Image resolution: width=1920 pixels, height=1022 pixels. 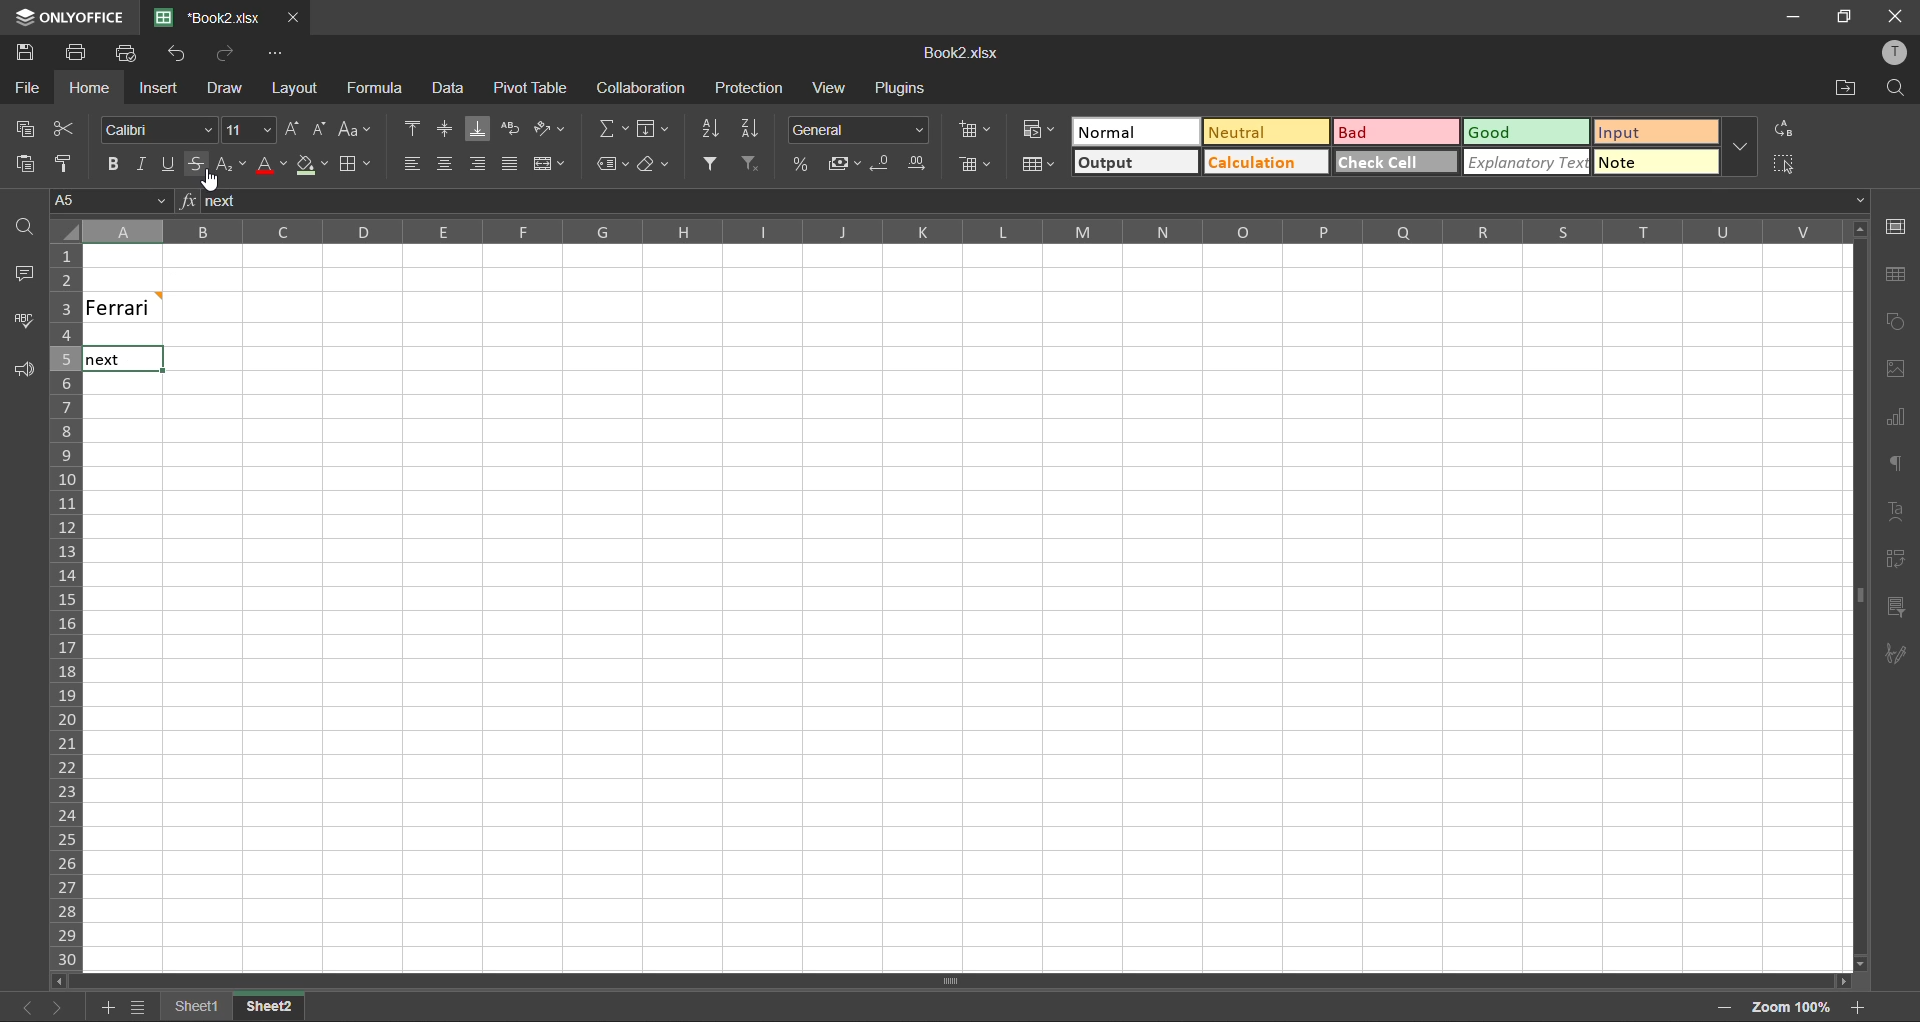 What do you see at coordinates (1898, 419) in the screenshot?
I see `charts` at bounding box center [1898, 419].